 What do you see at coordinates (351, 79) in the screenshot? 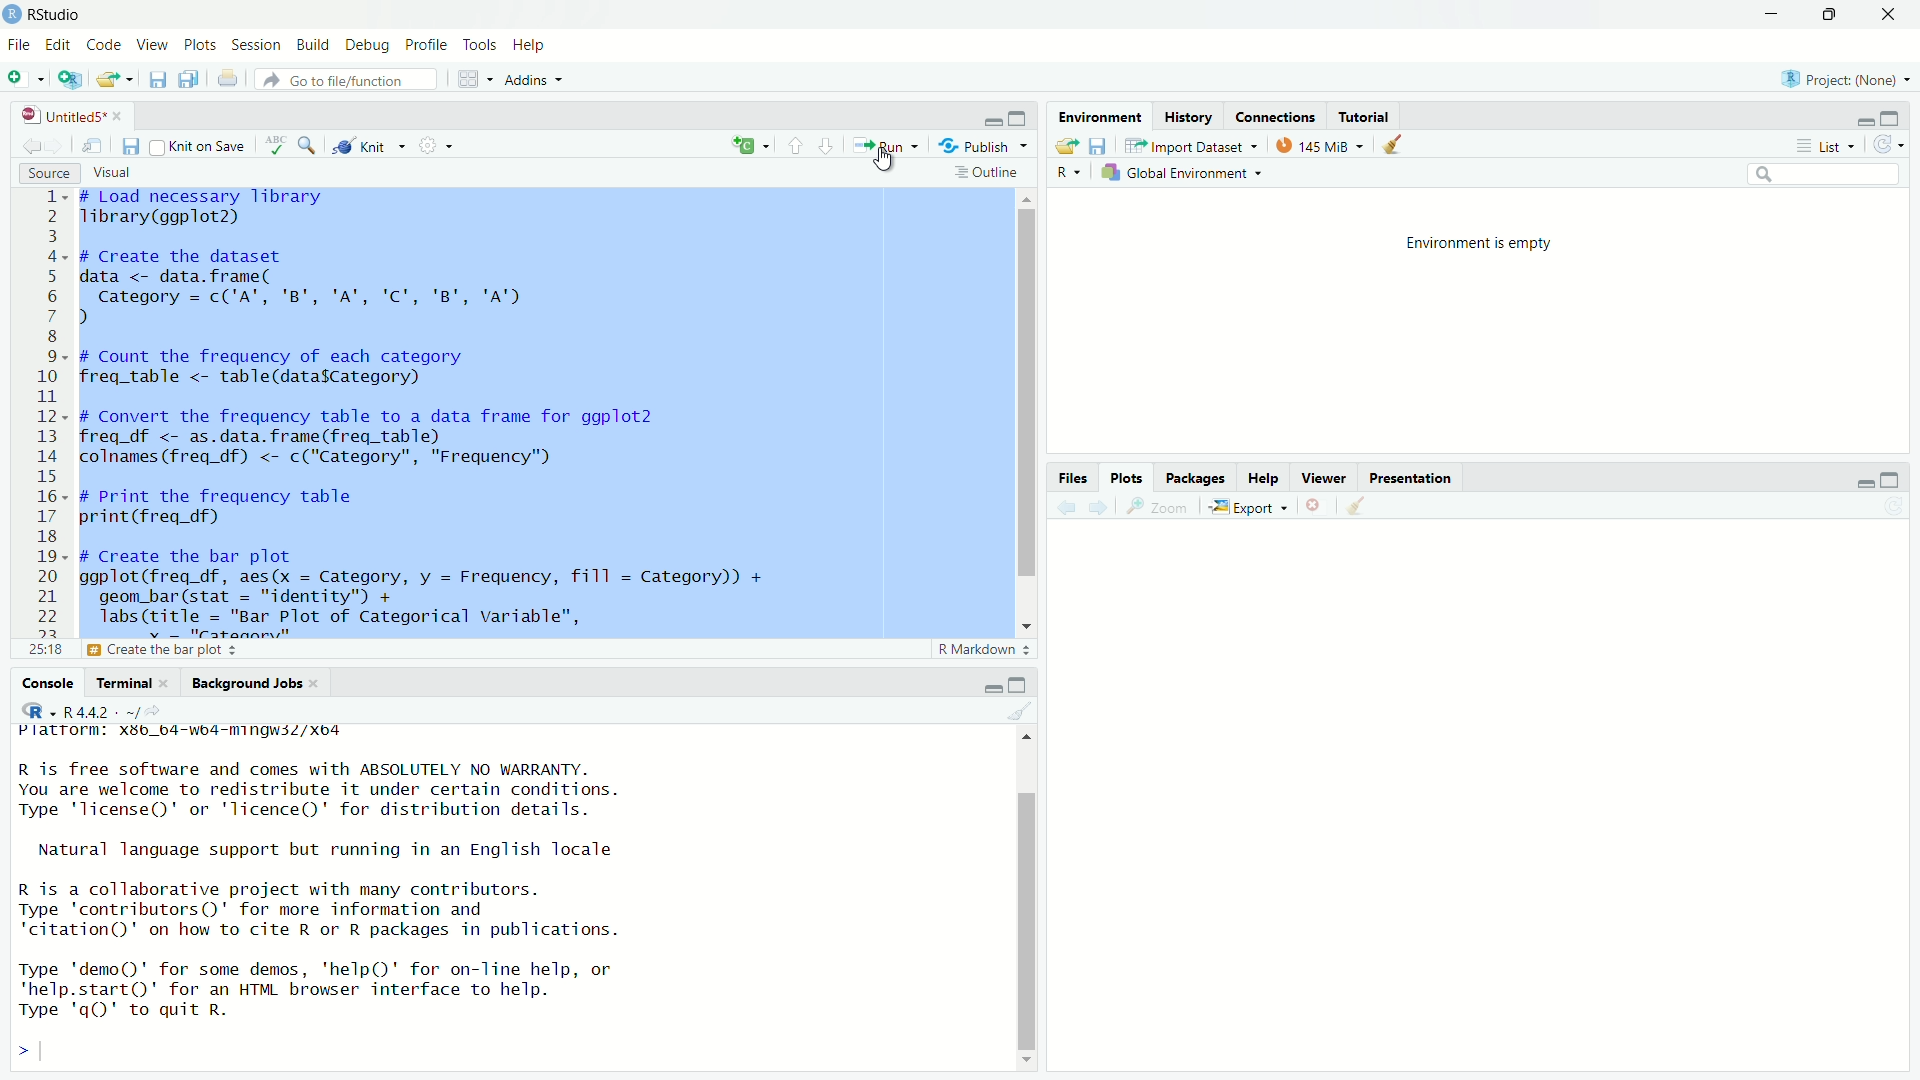
I see `Go to file/function` at bounding box center [351, 79].